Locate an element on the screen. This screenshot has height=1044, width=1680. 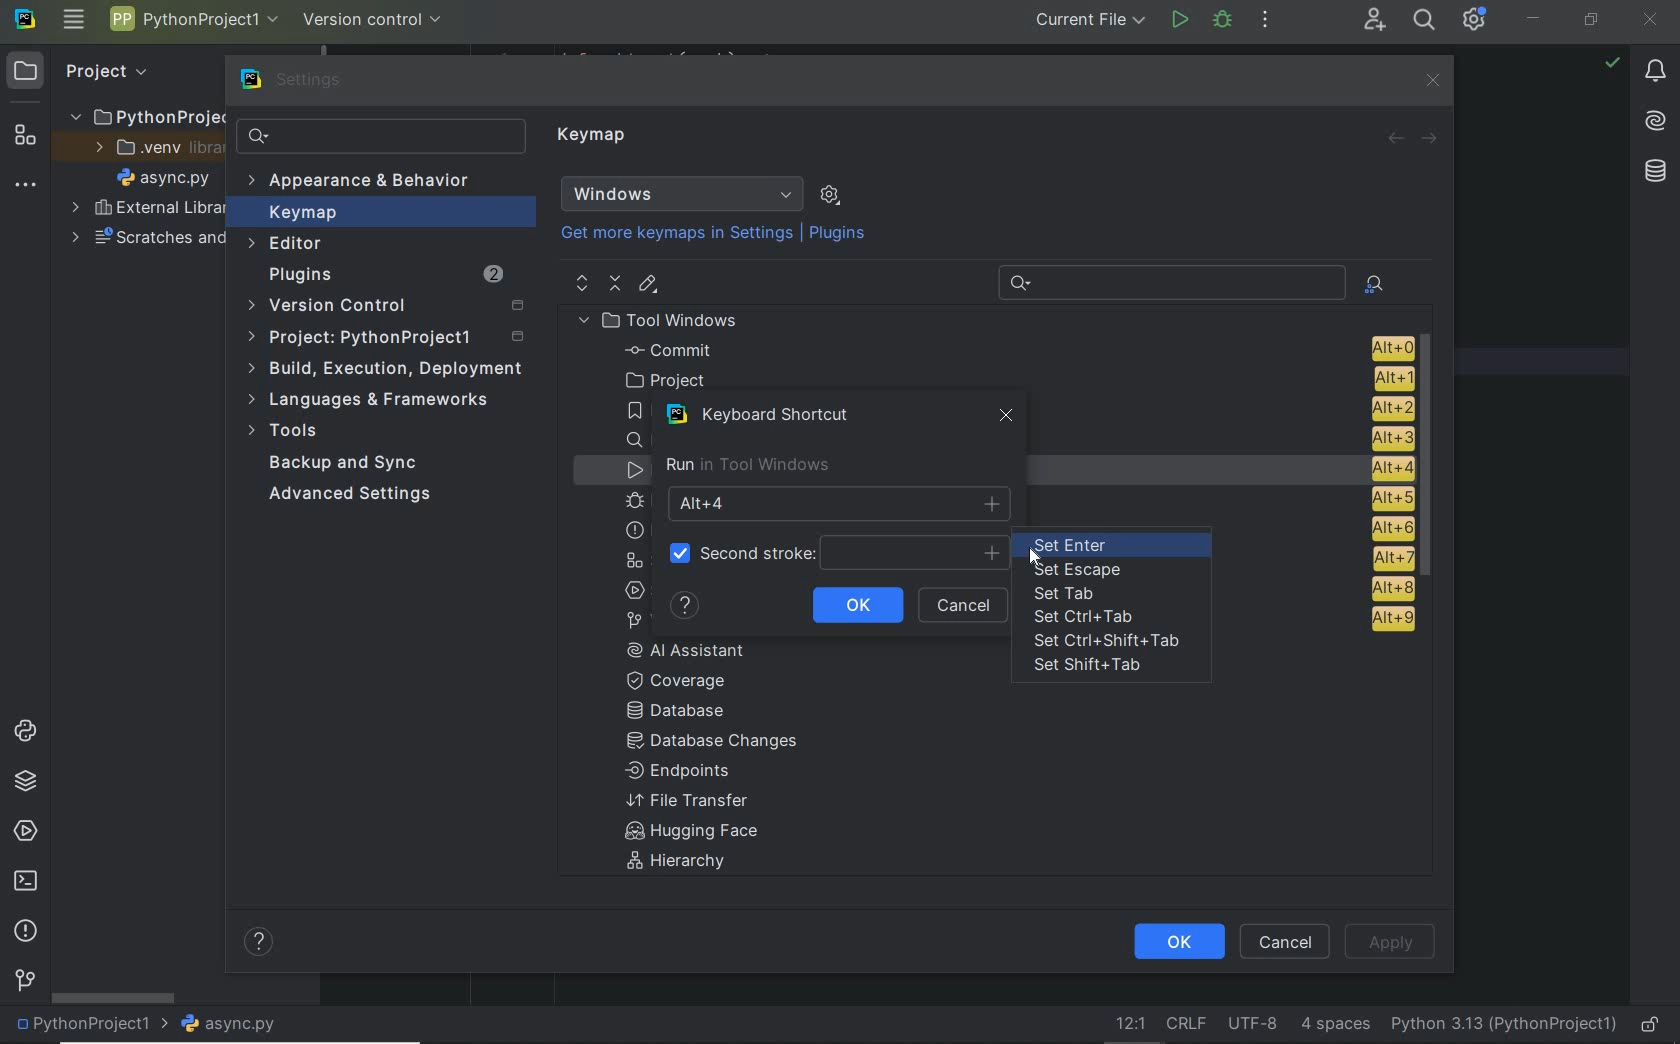
Cancel is located at coordinates (1288, 941).